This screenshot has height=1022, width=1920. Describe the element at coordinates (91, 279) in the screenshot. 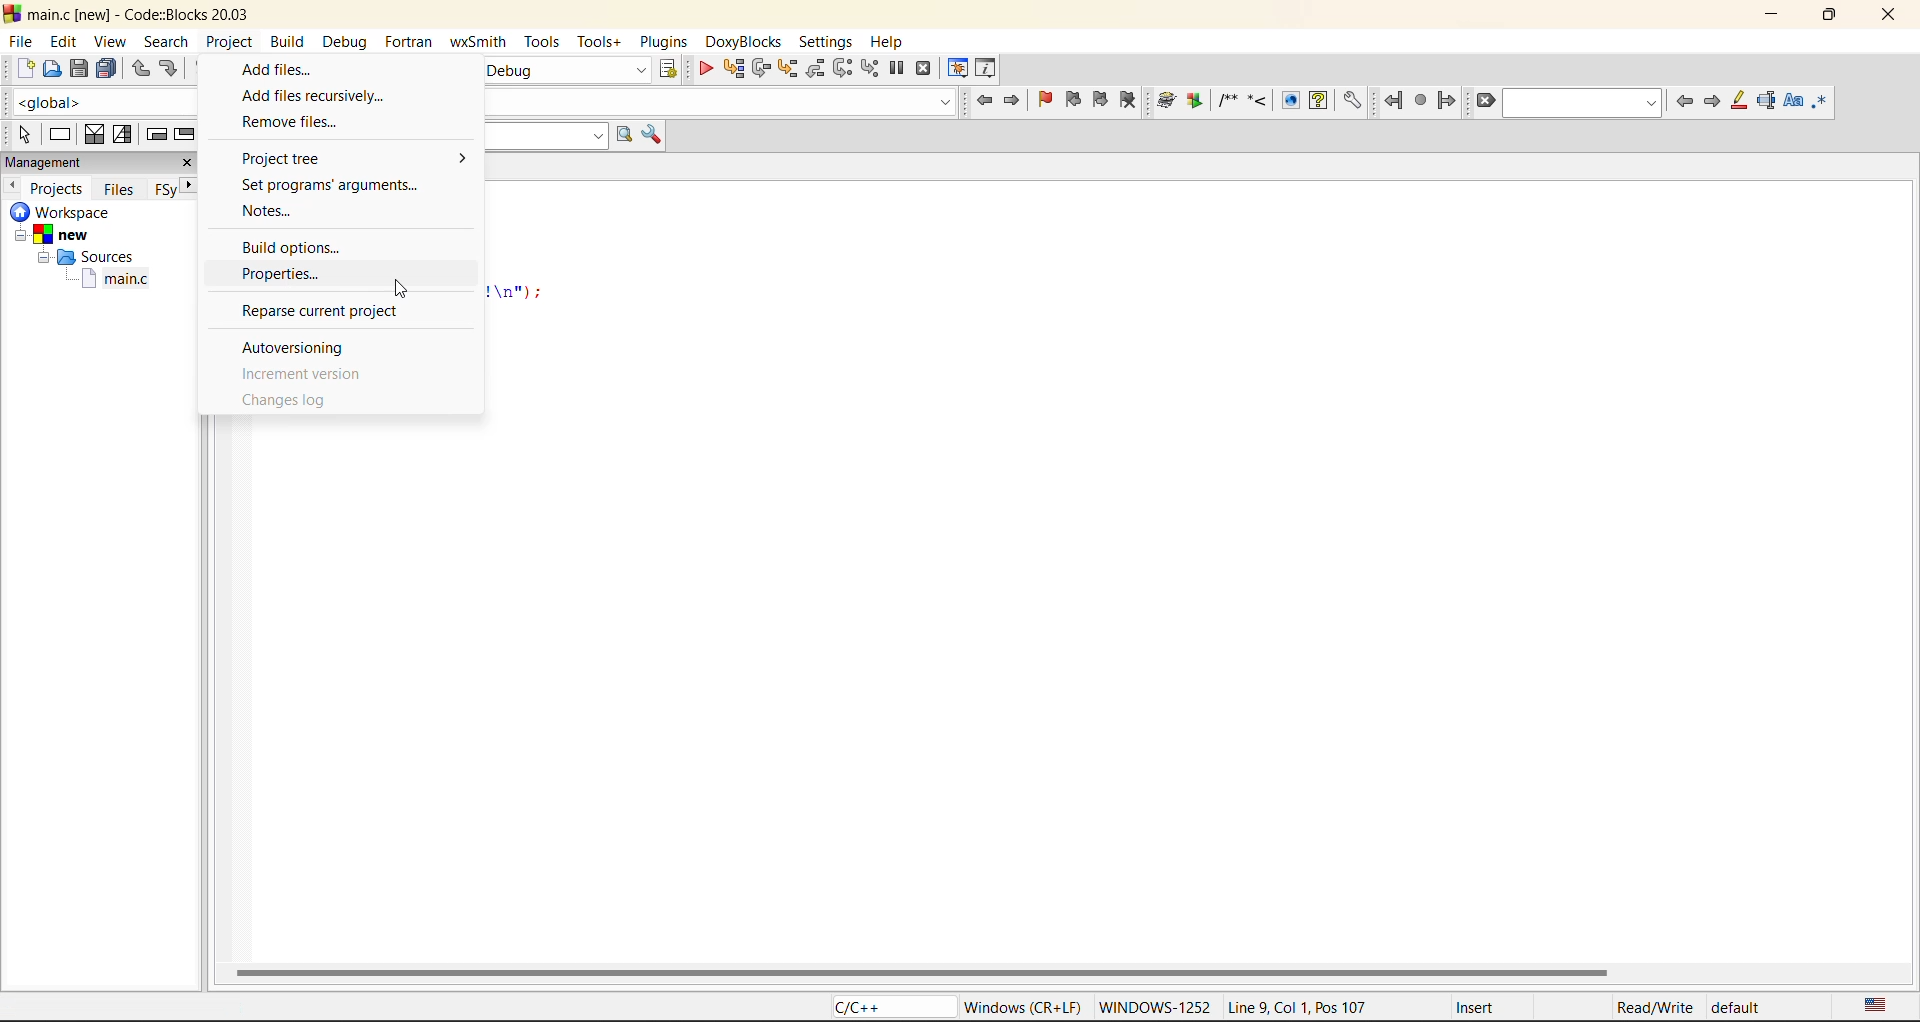

I see `main.c` at that location.